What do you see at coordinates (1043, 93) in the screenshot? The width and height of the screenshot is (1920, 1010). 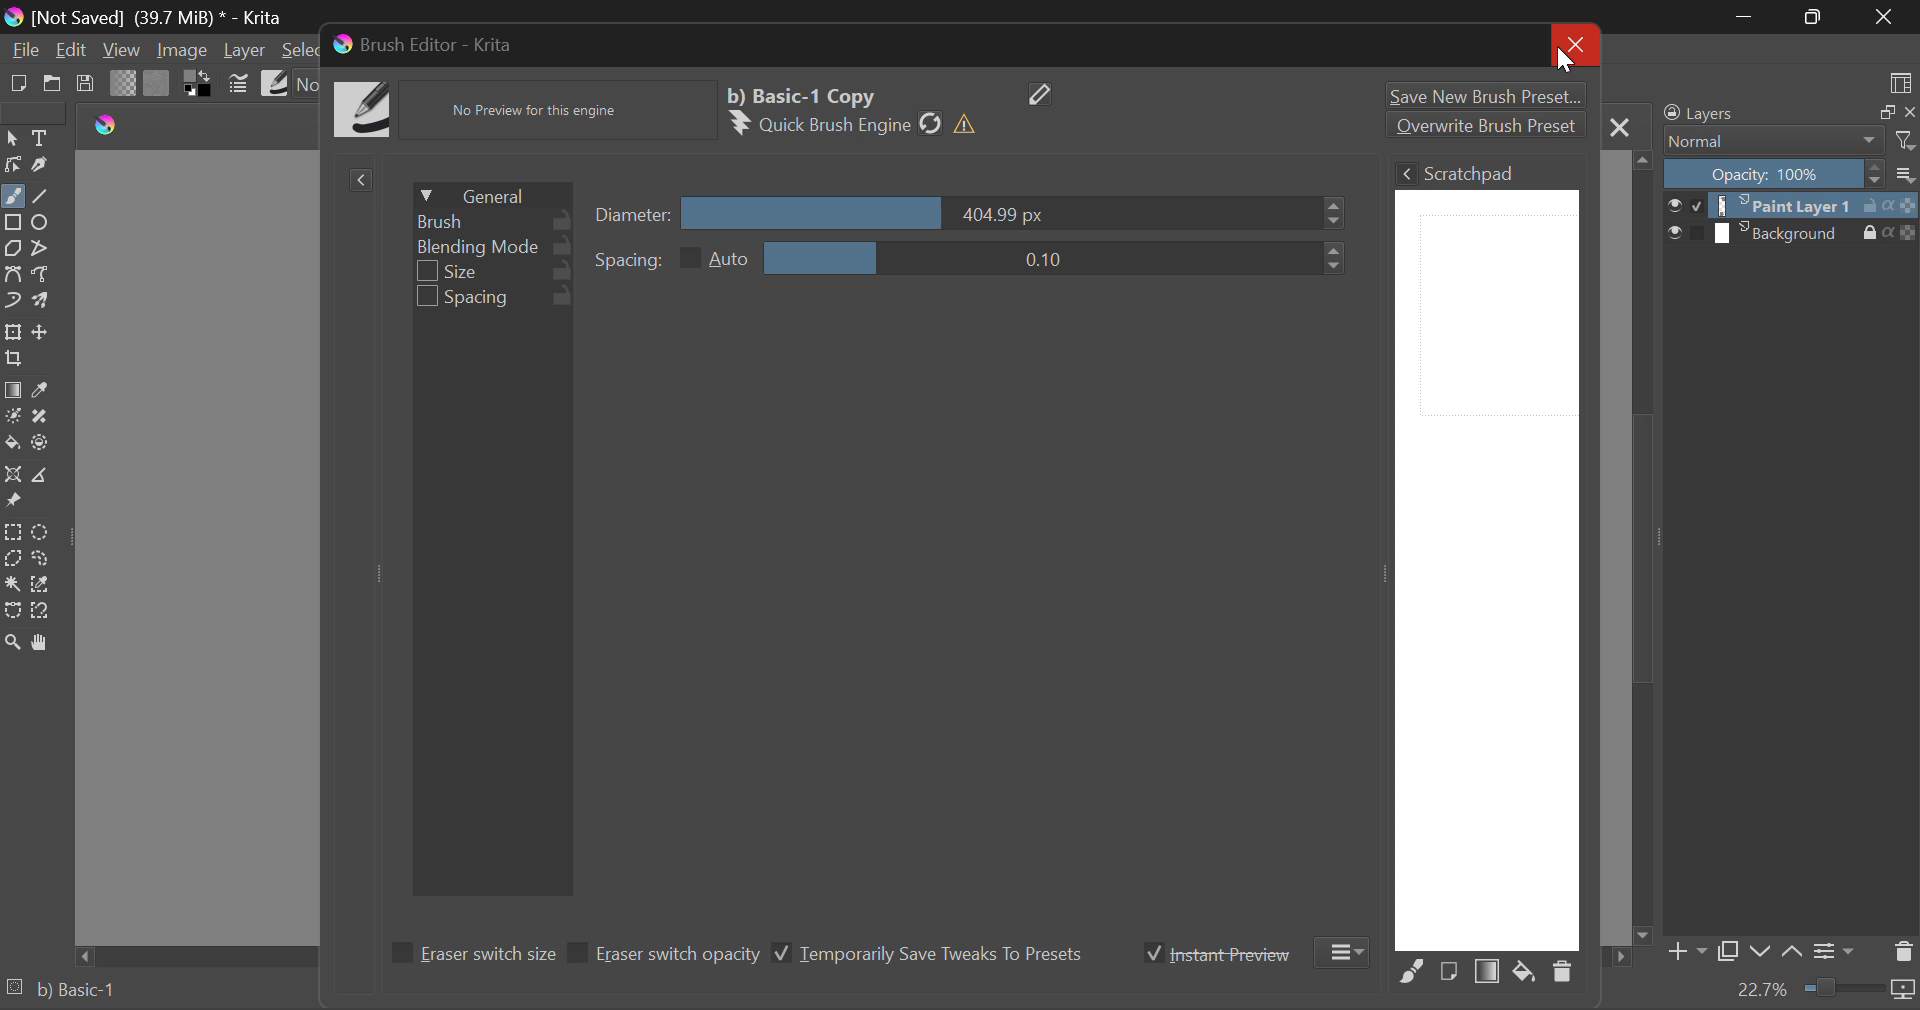 I see `Edit Name` at bounding box center [1043, 93].